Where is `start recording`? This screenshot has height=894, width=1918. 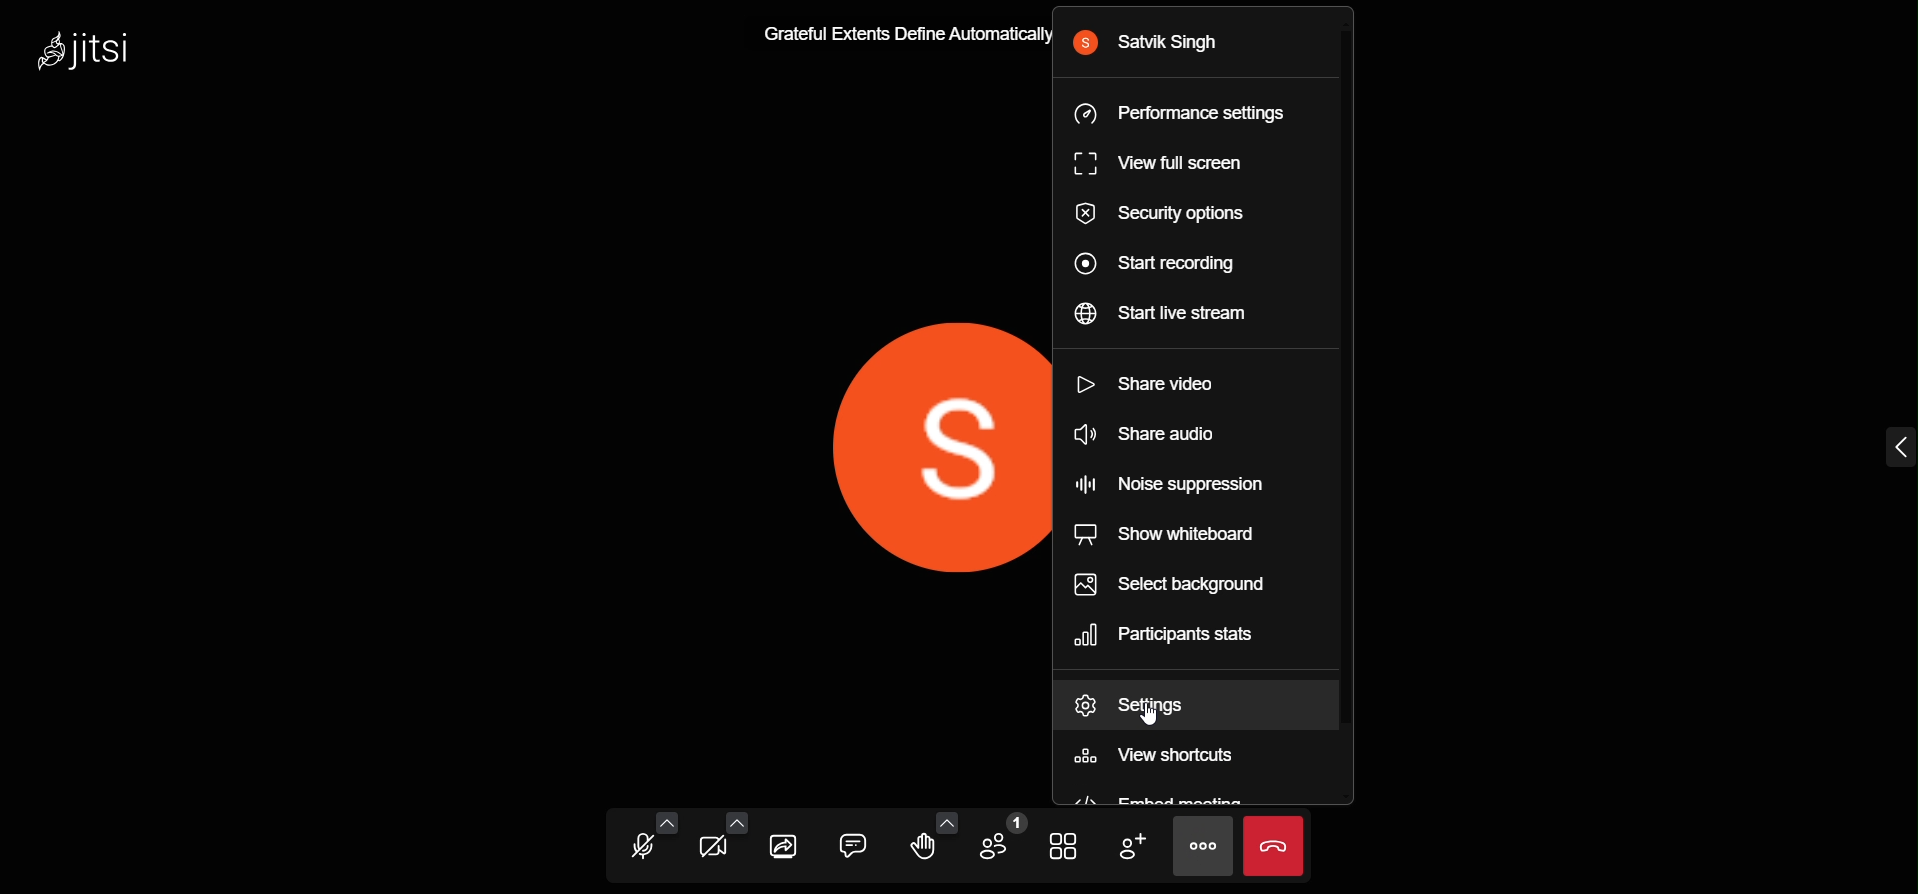 start recording is located at coordinates (1154, 268).